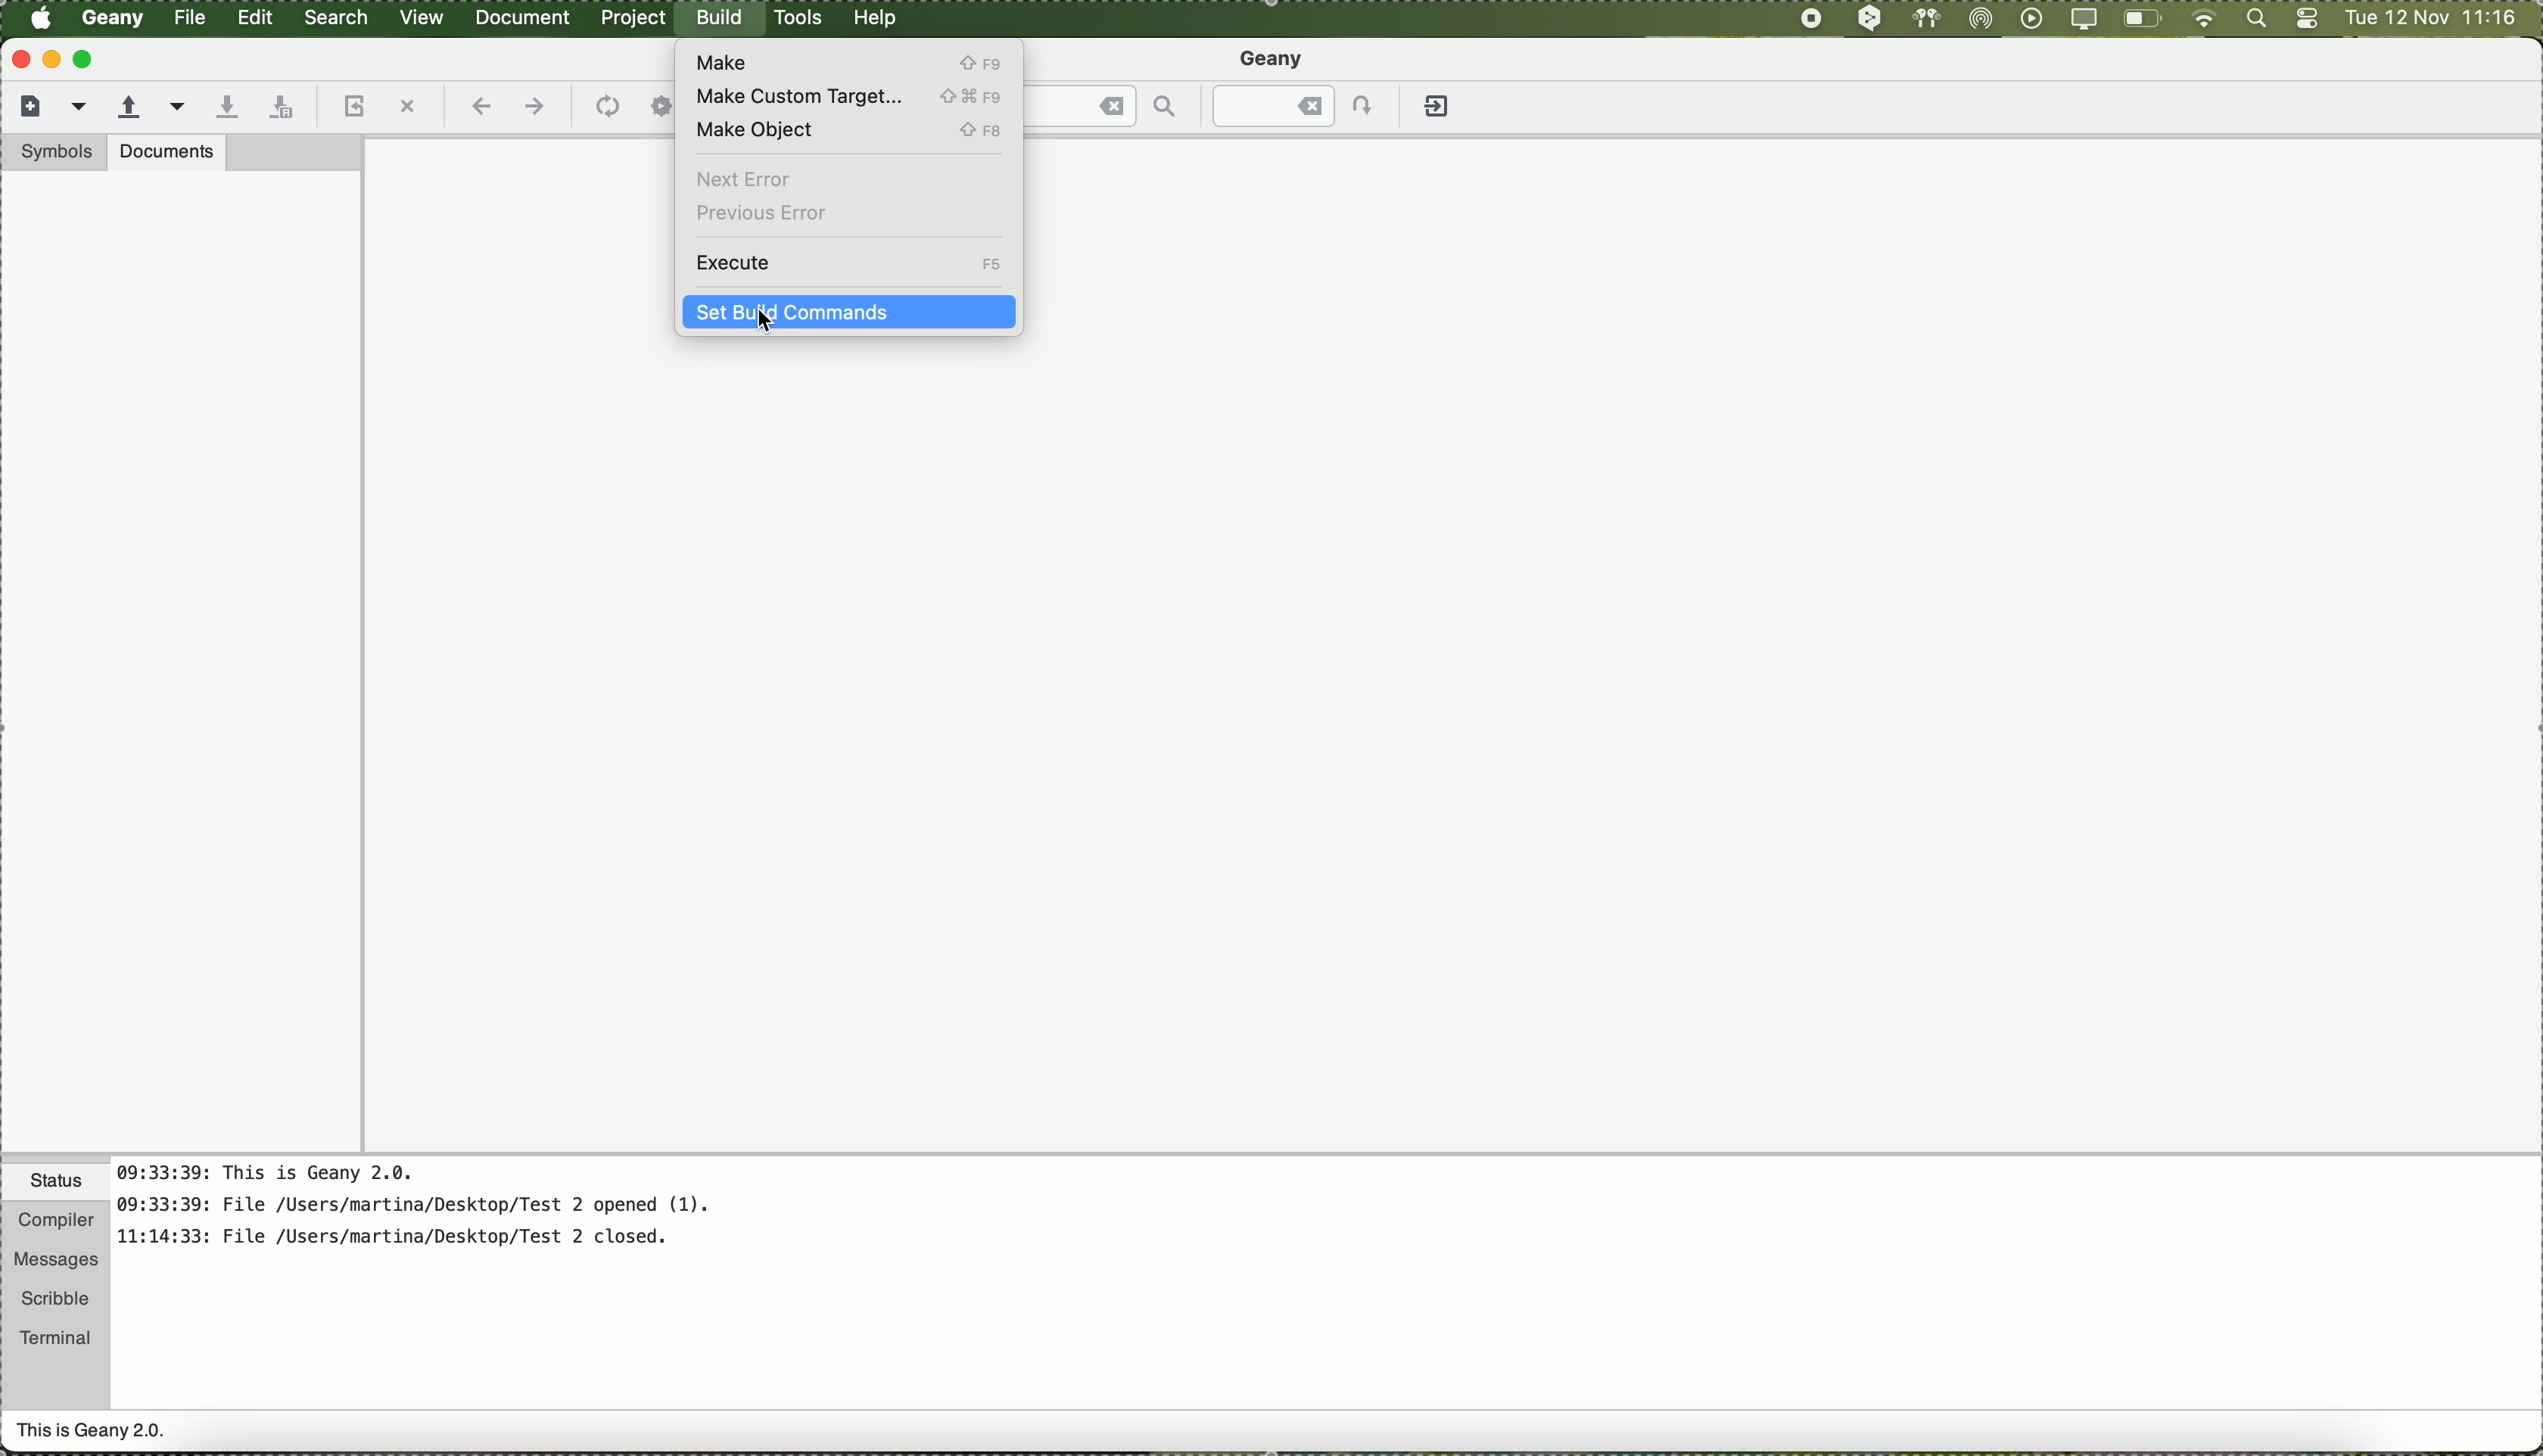 This screenshot has width=2543, height=1456. I want to click on status, so click(56, 1184).